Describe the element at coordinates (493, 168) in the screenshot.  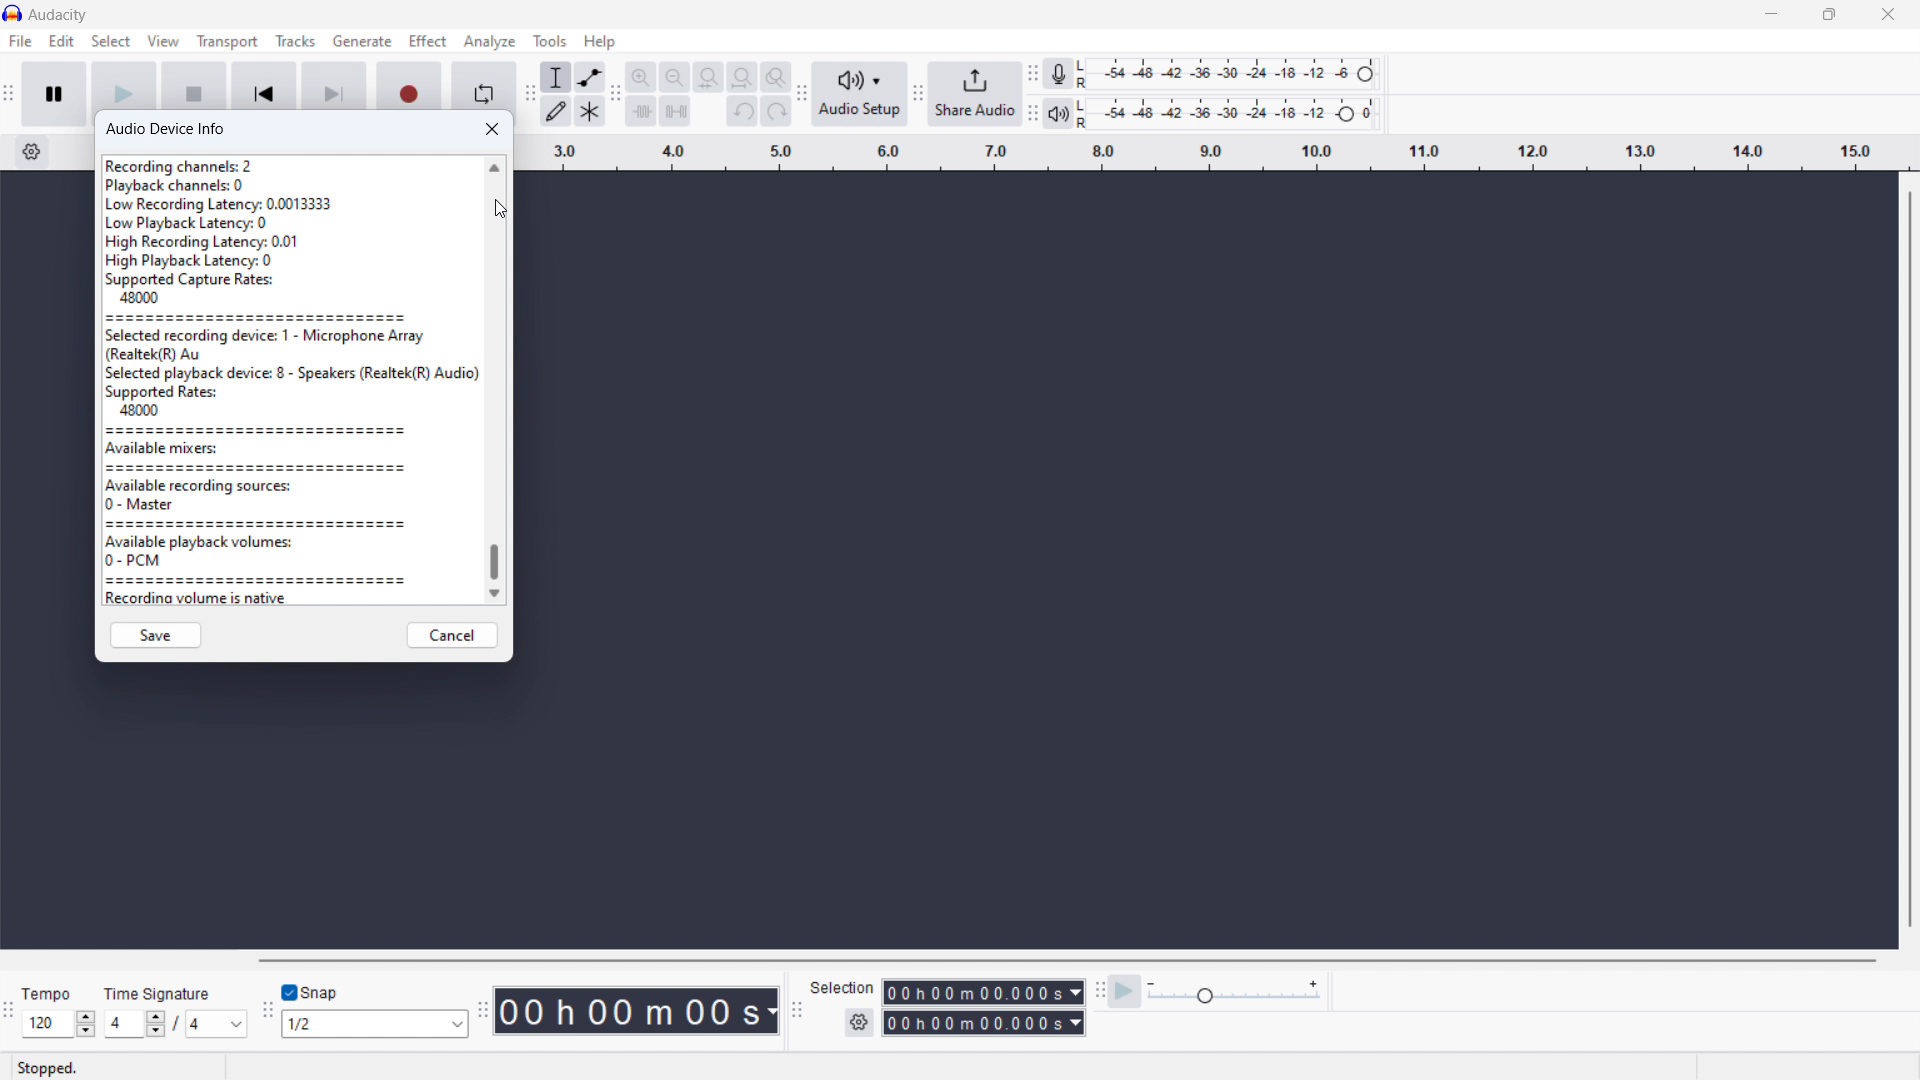
I see `scroll up` at that location.